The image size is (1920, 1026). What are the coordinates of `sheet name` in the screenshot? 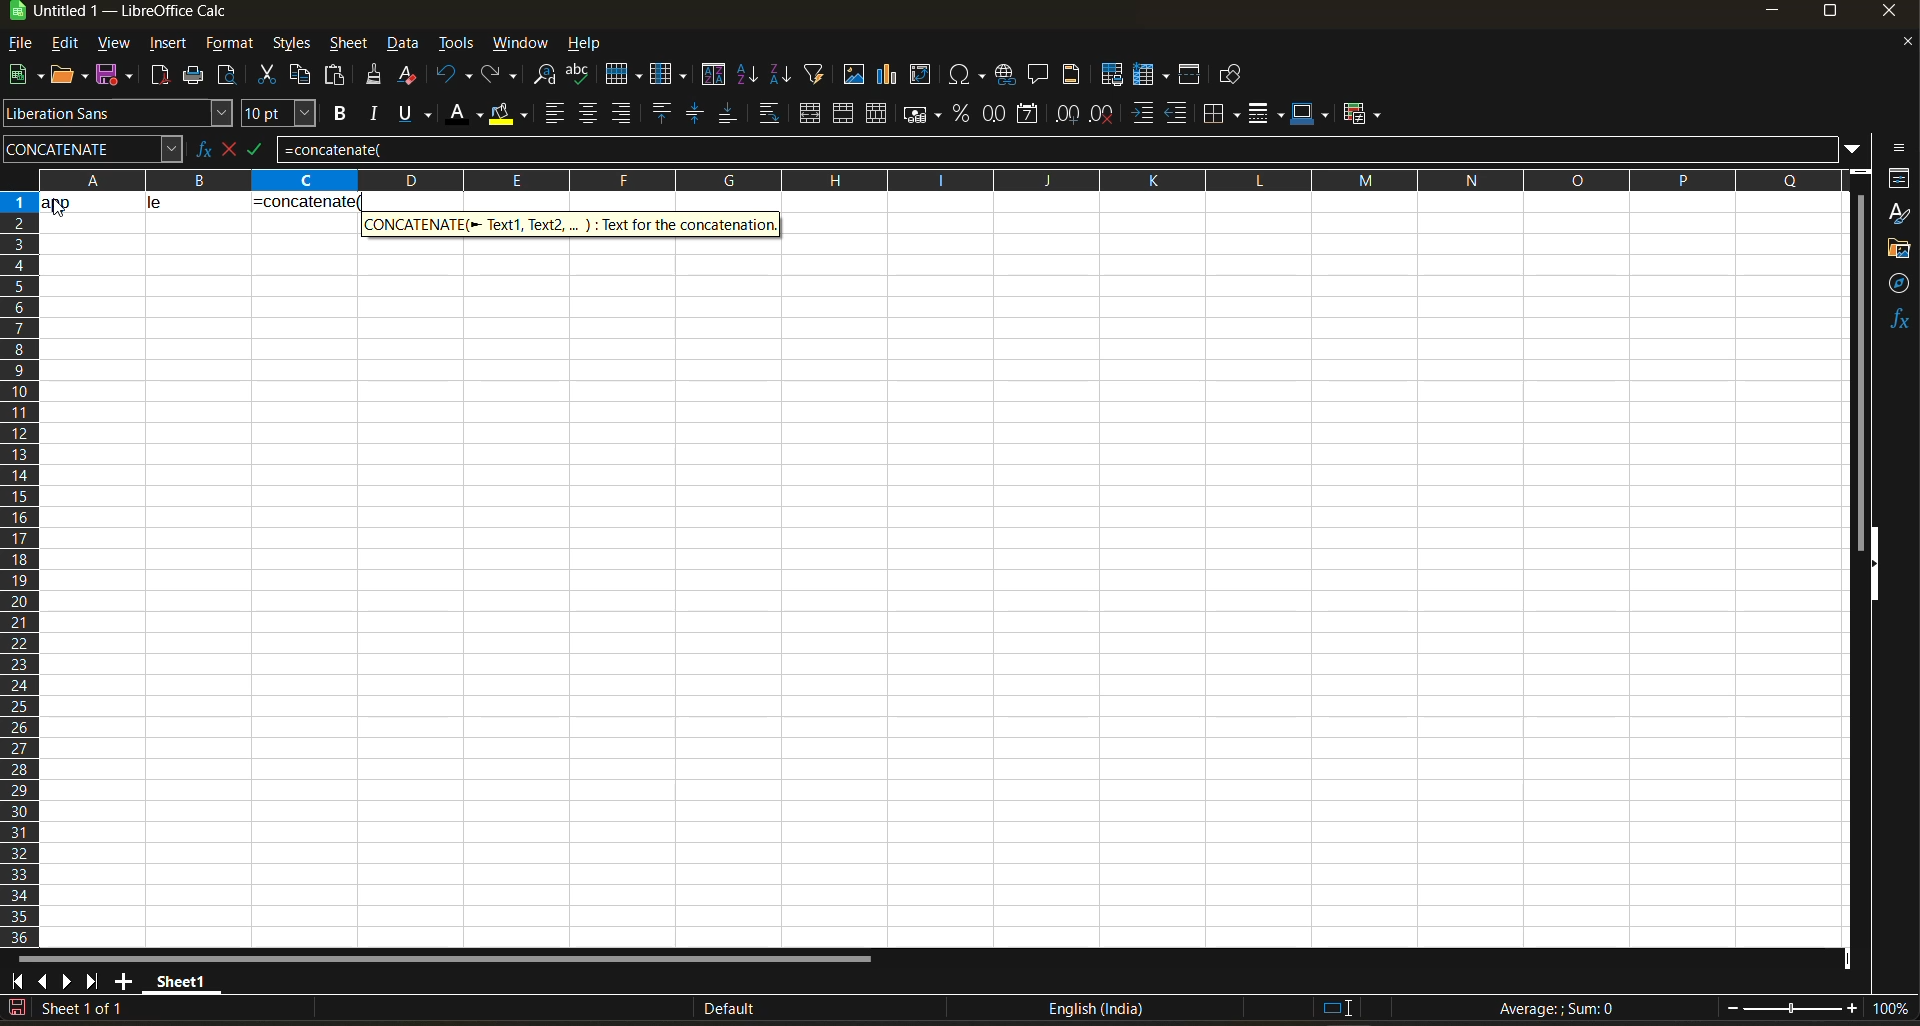 It's located at (178, 978).